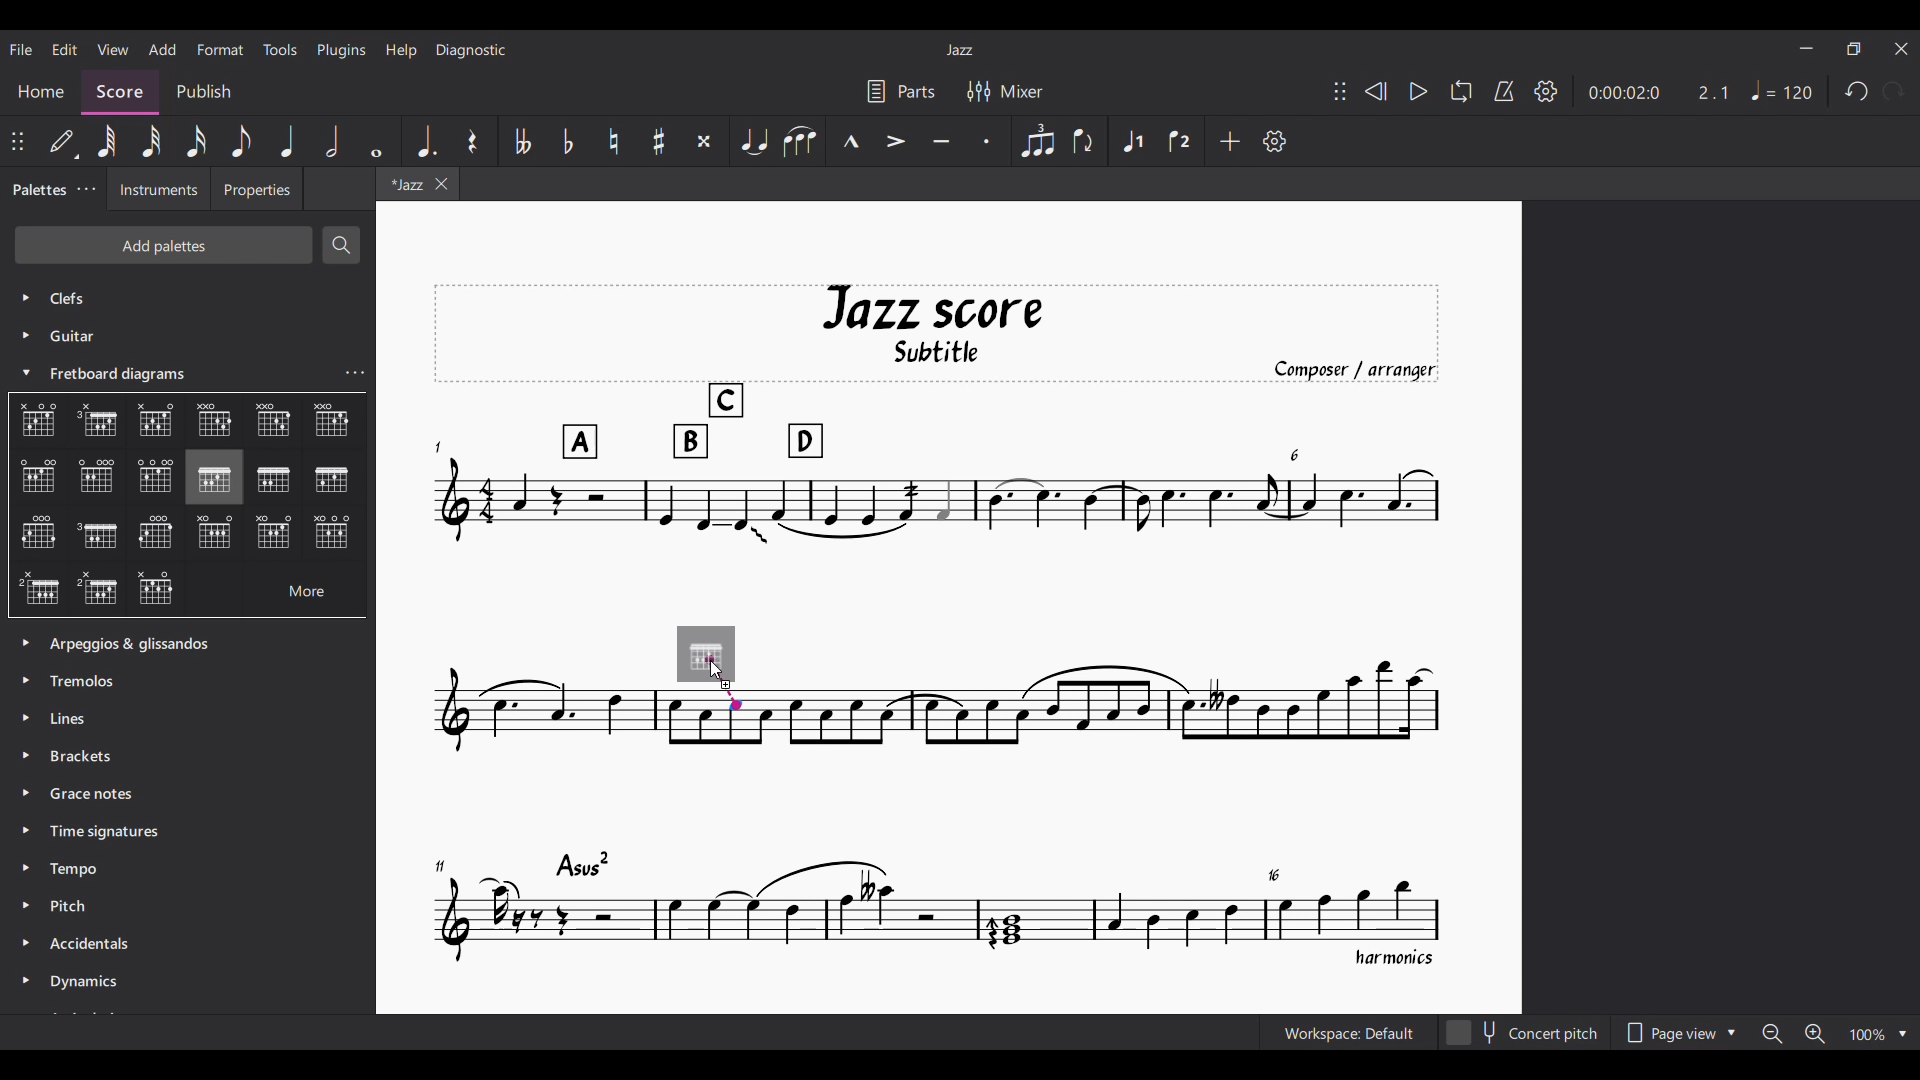 The width and height of the screenshot is (1920, 1080). Describe the element at coordinates (471, 50) in the screenshot. I see `Diagnostic menu` at that location.